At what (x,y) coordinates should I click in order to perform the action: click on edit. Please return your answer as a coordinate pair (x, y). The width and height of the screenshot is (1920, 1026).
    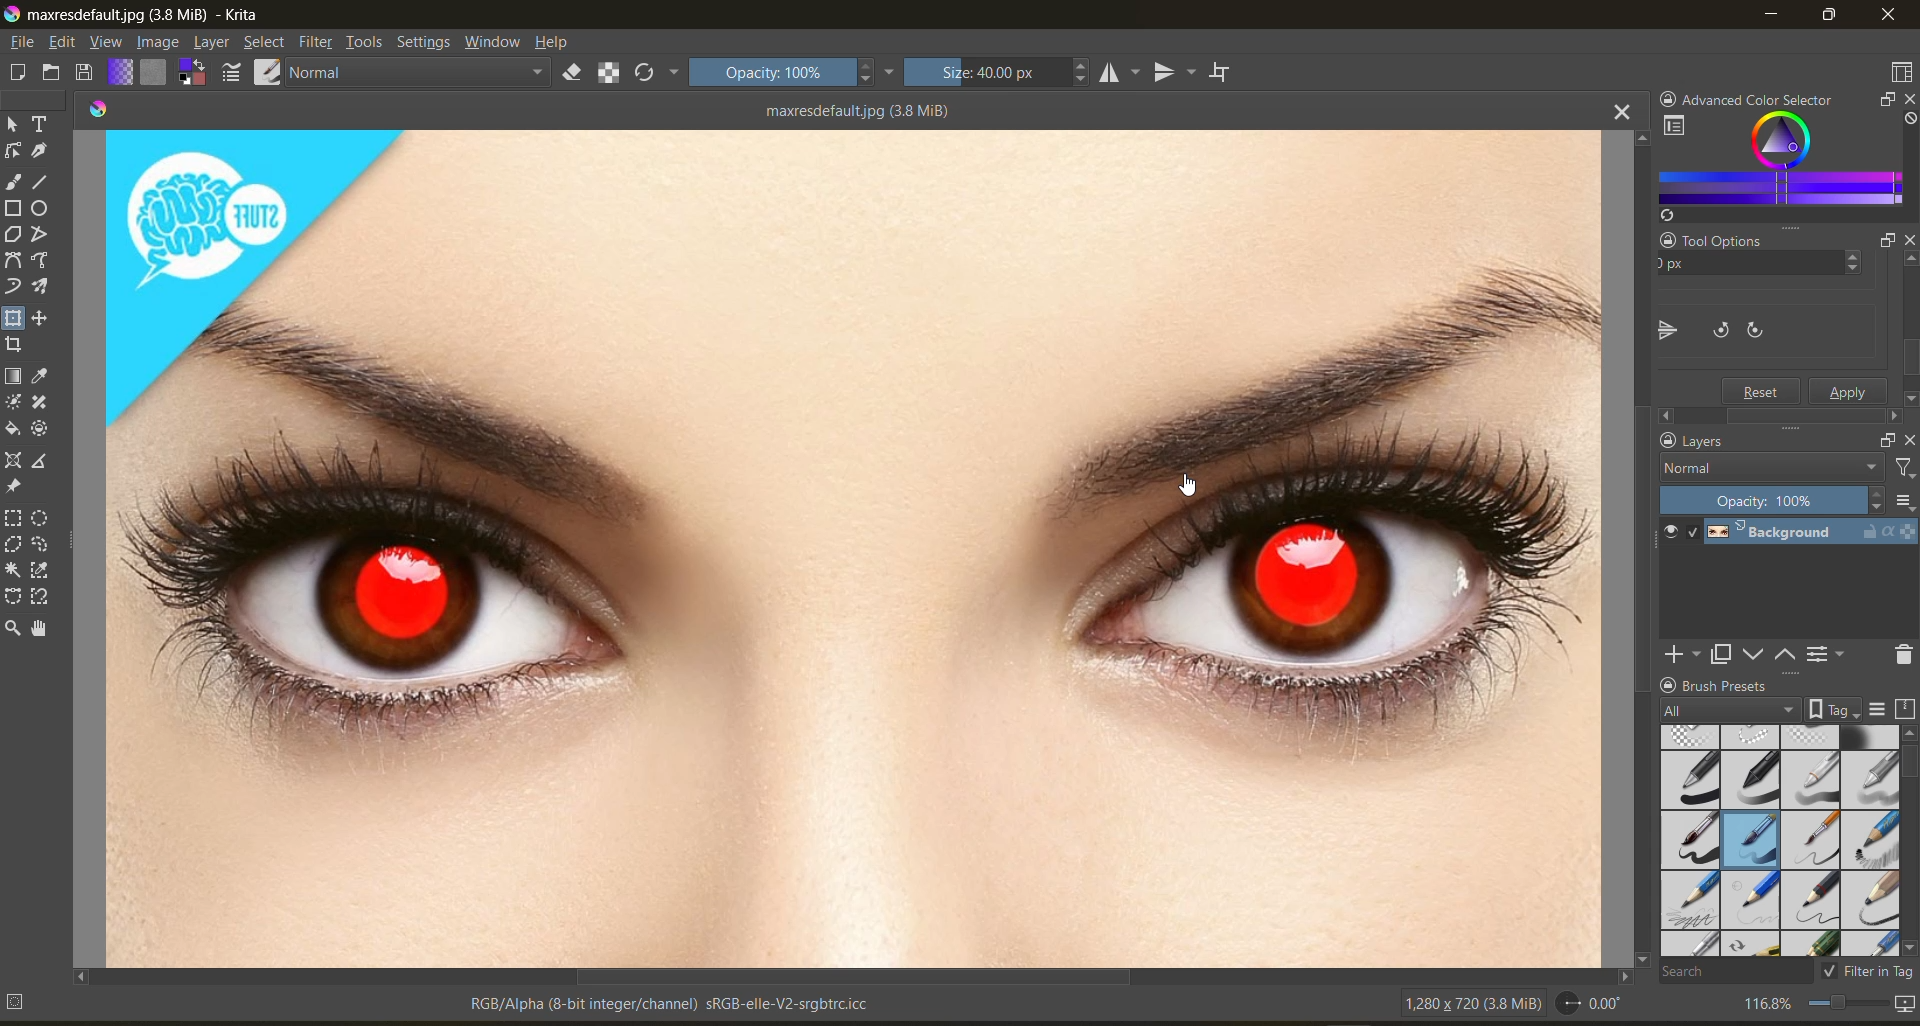
    Looking at the image, I should click on (69, 43).